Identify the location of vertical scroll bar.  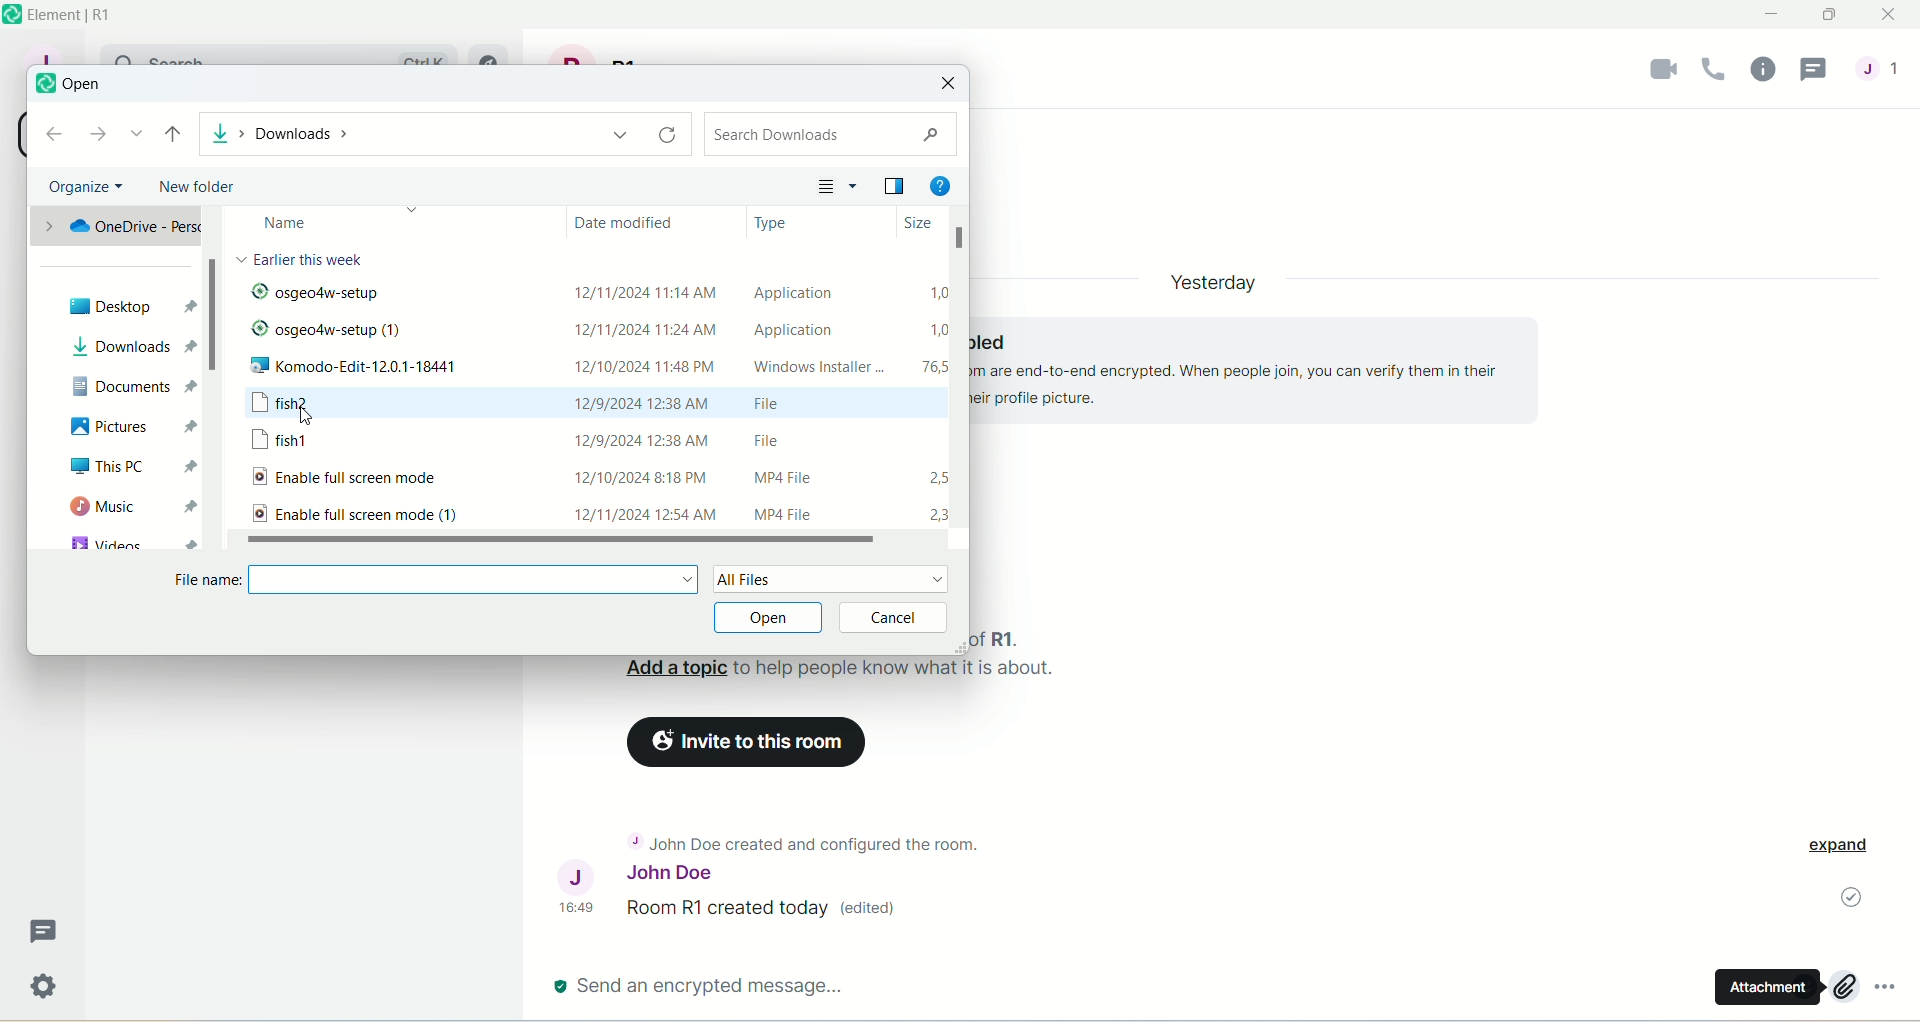
(958, 374).